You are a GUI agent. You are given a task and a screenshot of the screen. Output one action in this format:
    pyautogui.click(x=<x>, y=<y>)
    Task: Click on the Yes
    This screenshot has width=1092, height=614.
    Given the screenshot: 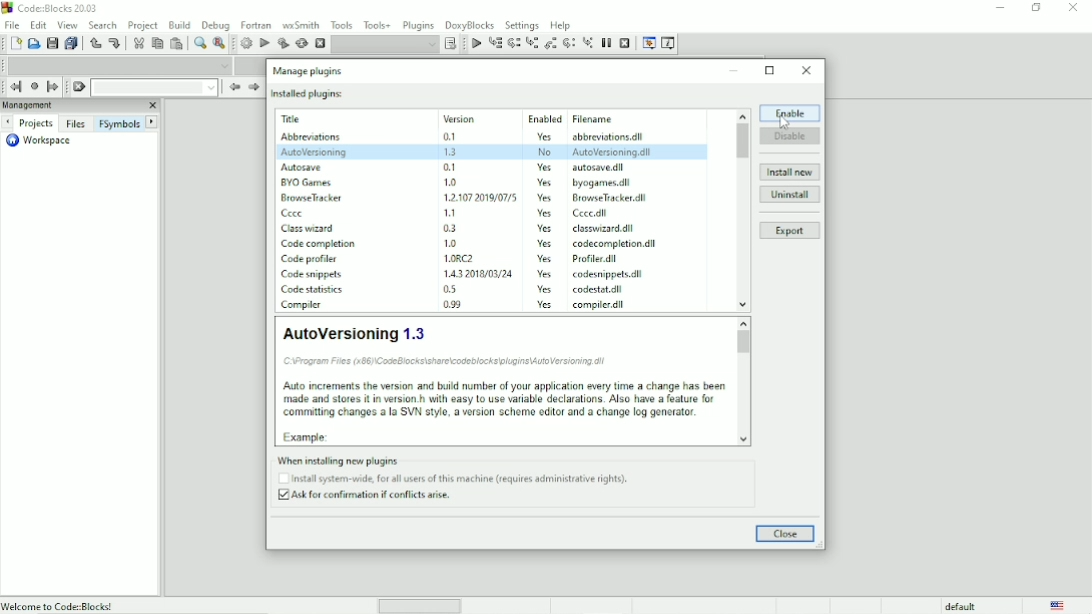 What is the action you would take?
    pyautogui.click(x=545, y=274)
    